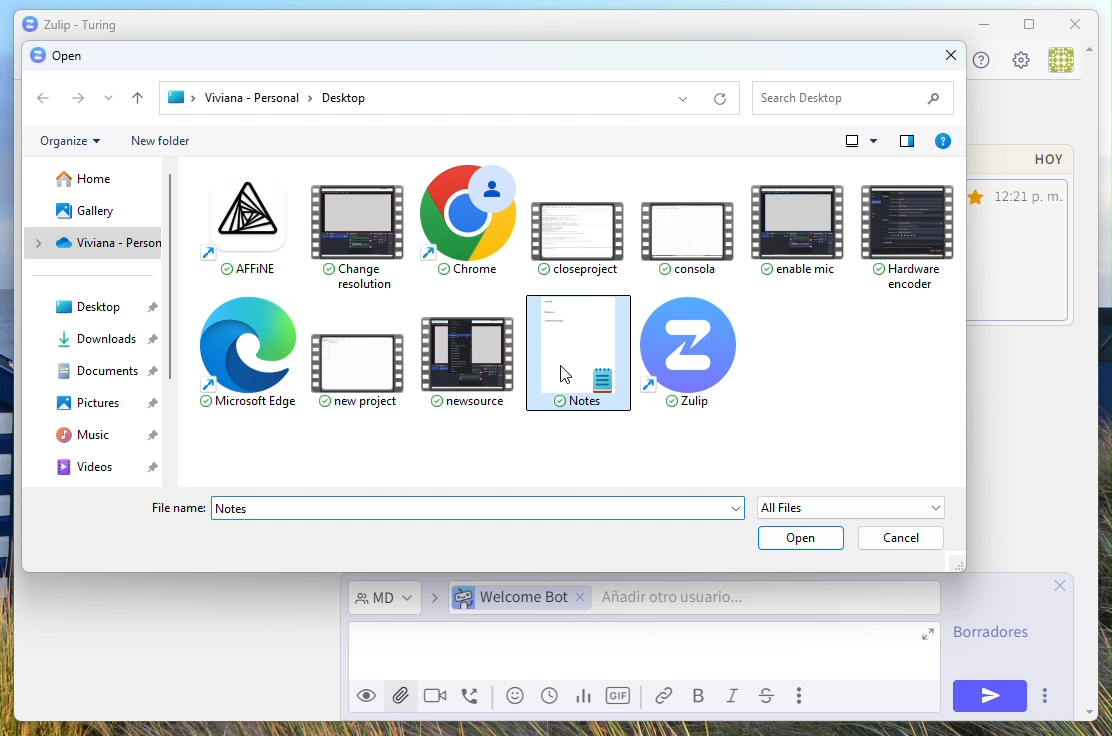 The height and width of the screenshot is (736, 1112). What do you see at coordinates (112, 339) in the screenshot?
I see `Downloads` at bounding box center [112, 339].